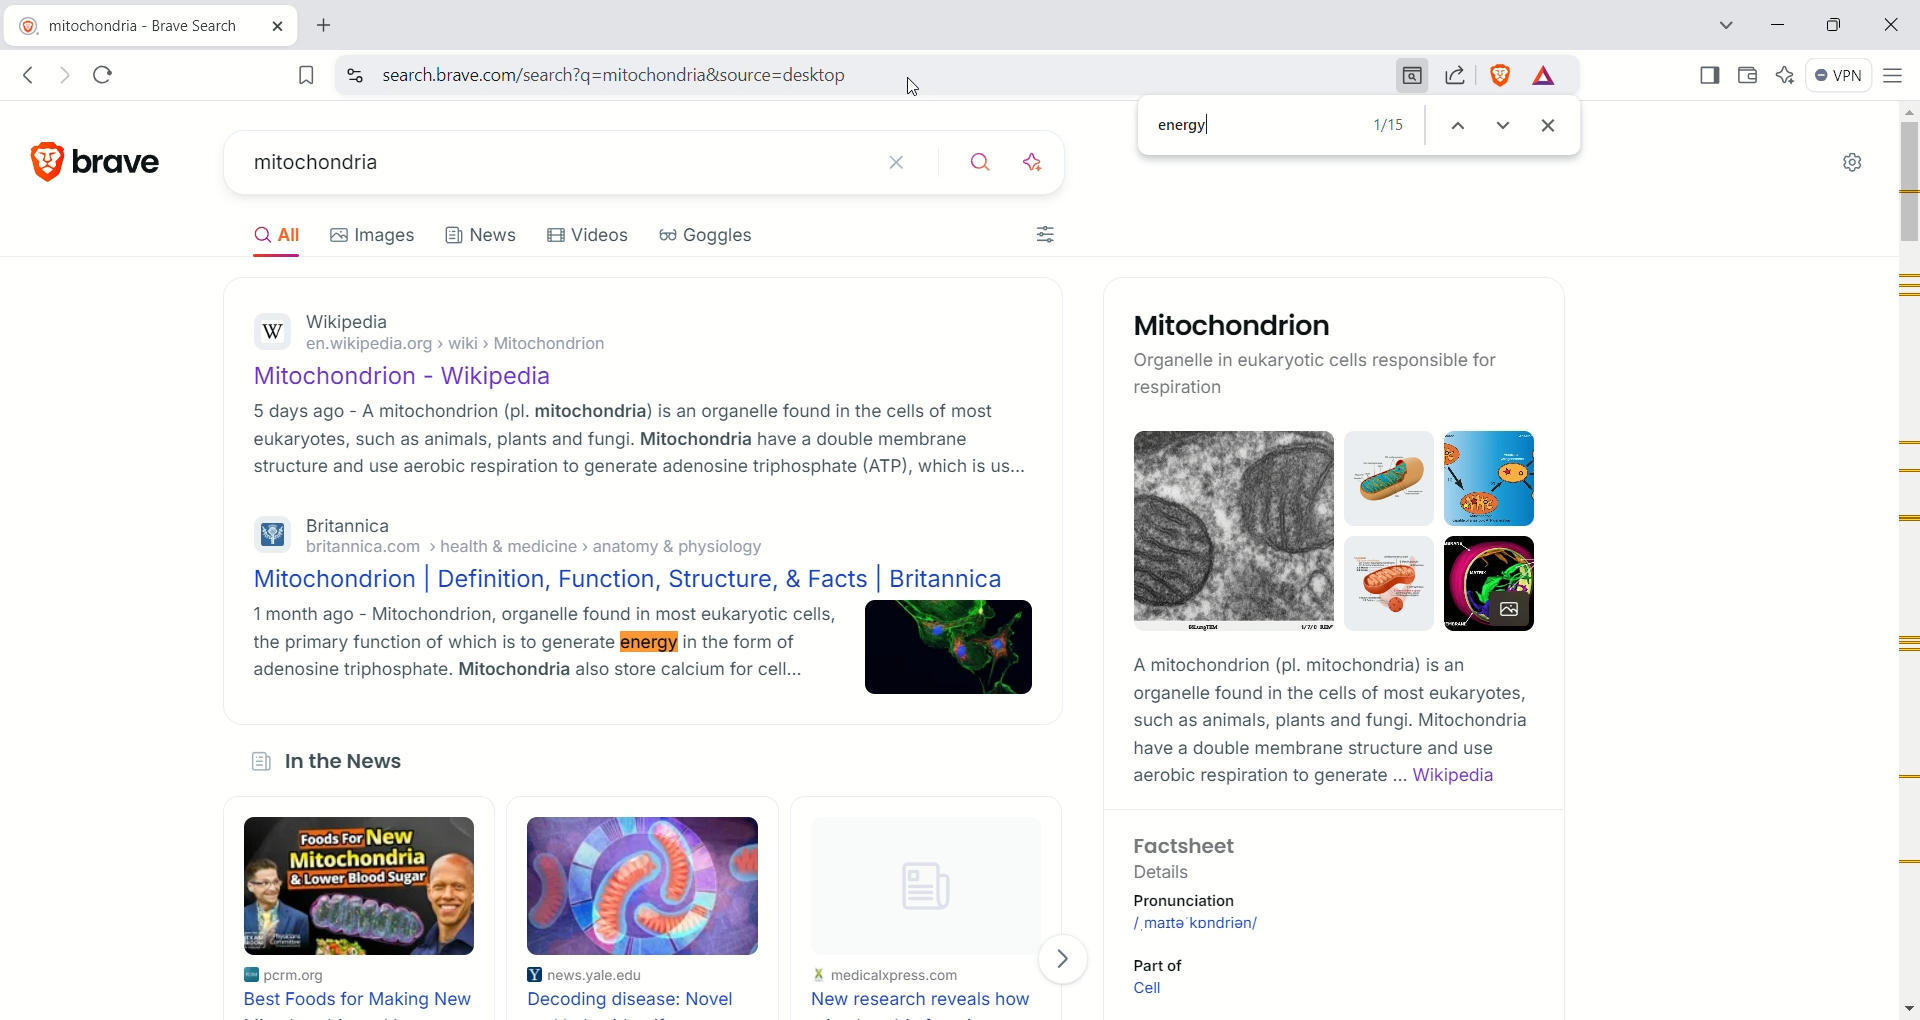 Image resolution: width=1920 pixels, height=1020 pixels. Describe the element at coordinates (27, 26) in the screenshot. I see `brave logo` at that location.